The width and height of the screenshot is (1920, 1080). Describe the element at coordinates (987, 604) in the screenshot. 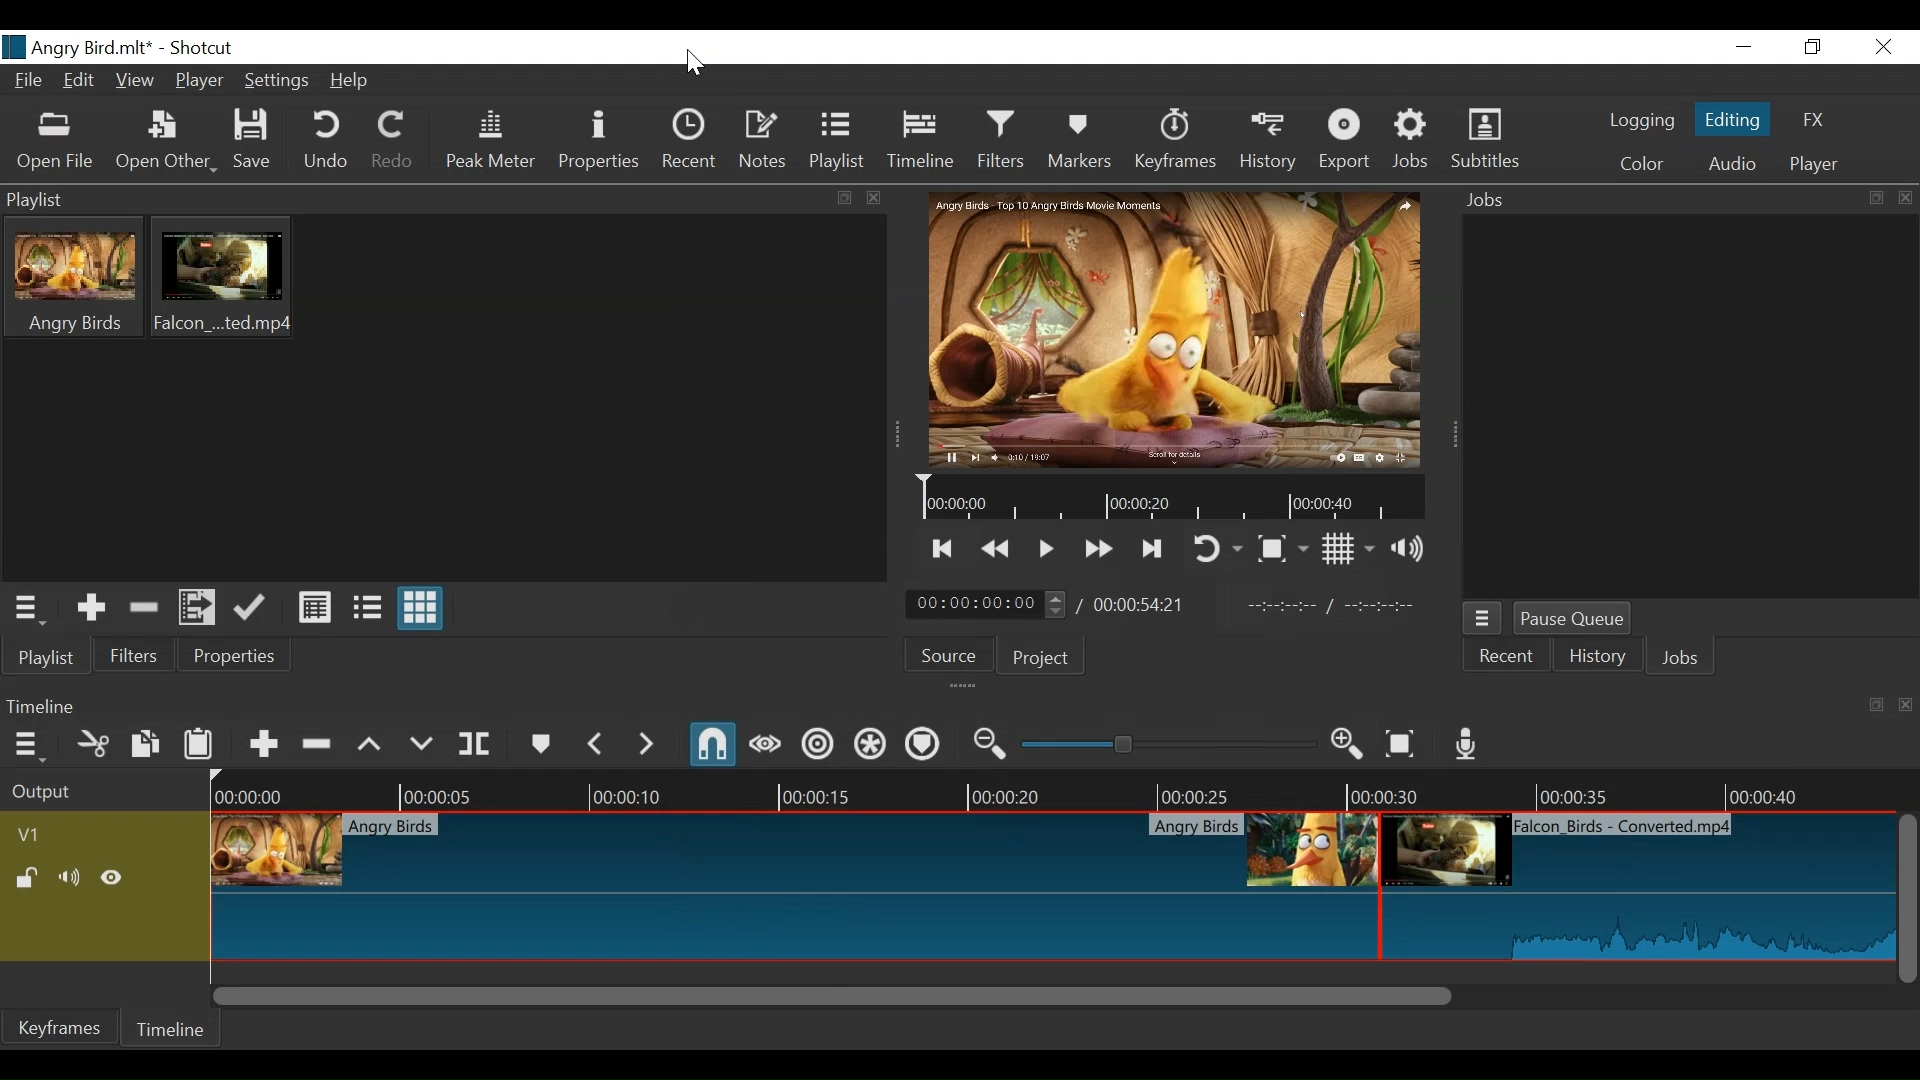

I see `Current position` at that location.